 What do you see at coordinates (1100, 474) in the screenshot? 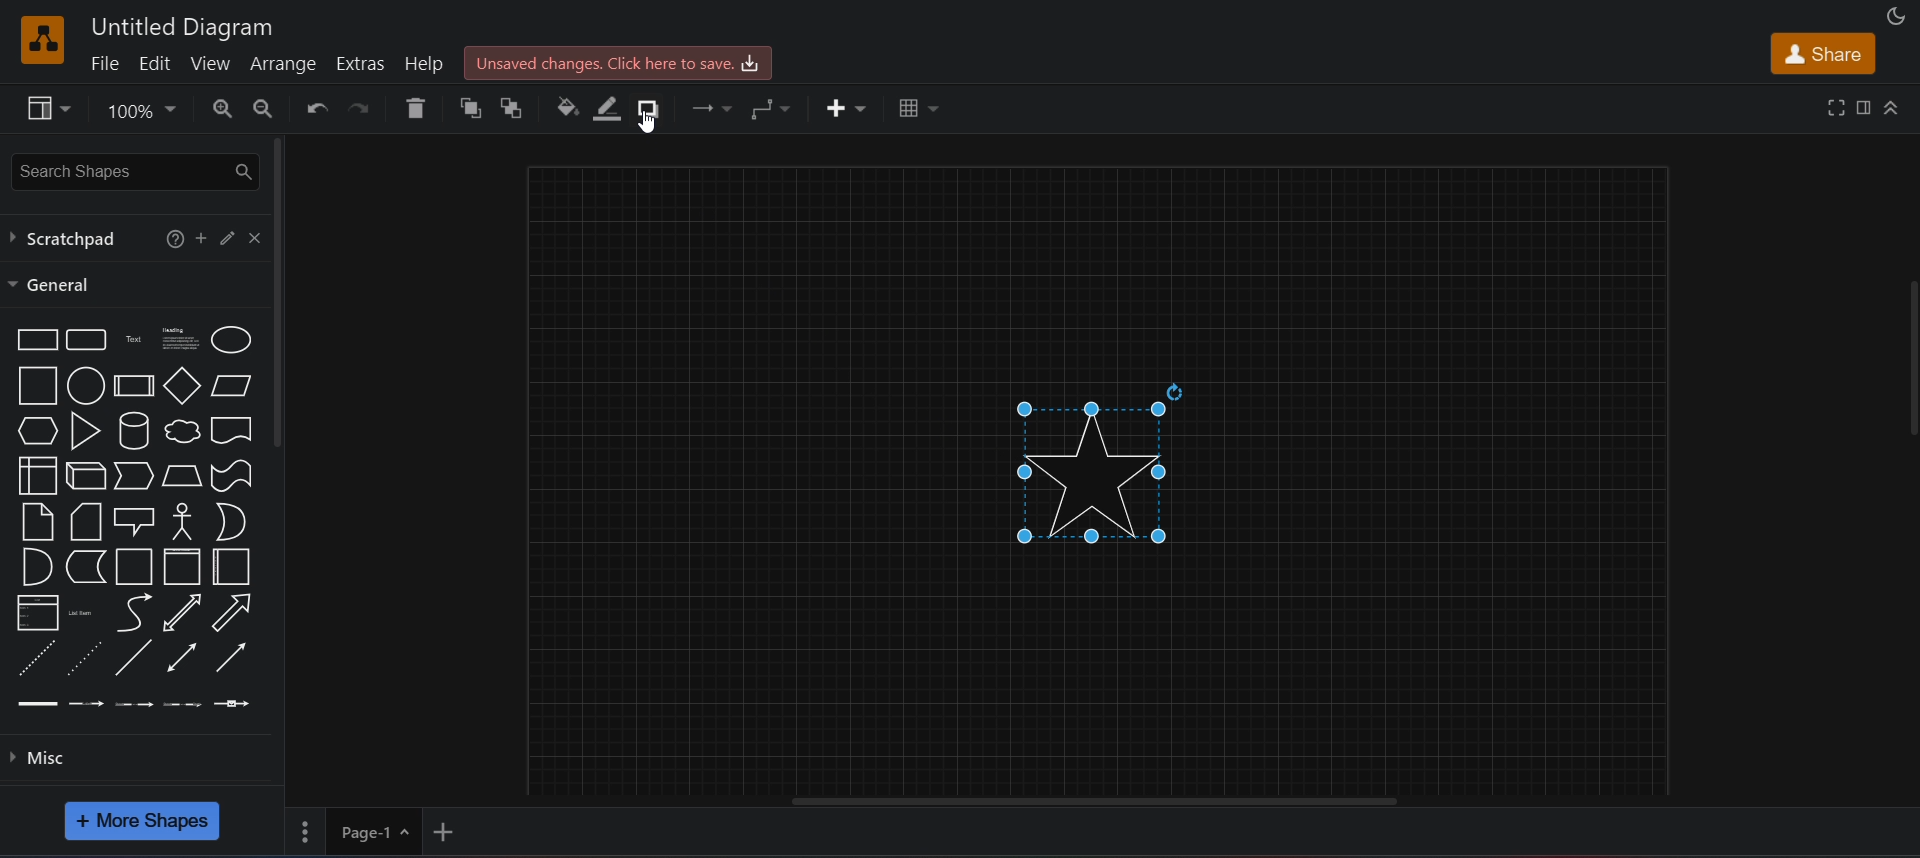
I see `star shape` at bounding box center [1100, 474].